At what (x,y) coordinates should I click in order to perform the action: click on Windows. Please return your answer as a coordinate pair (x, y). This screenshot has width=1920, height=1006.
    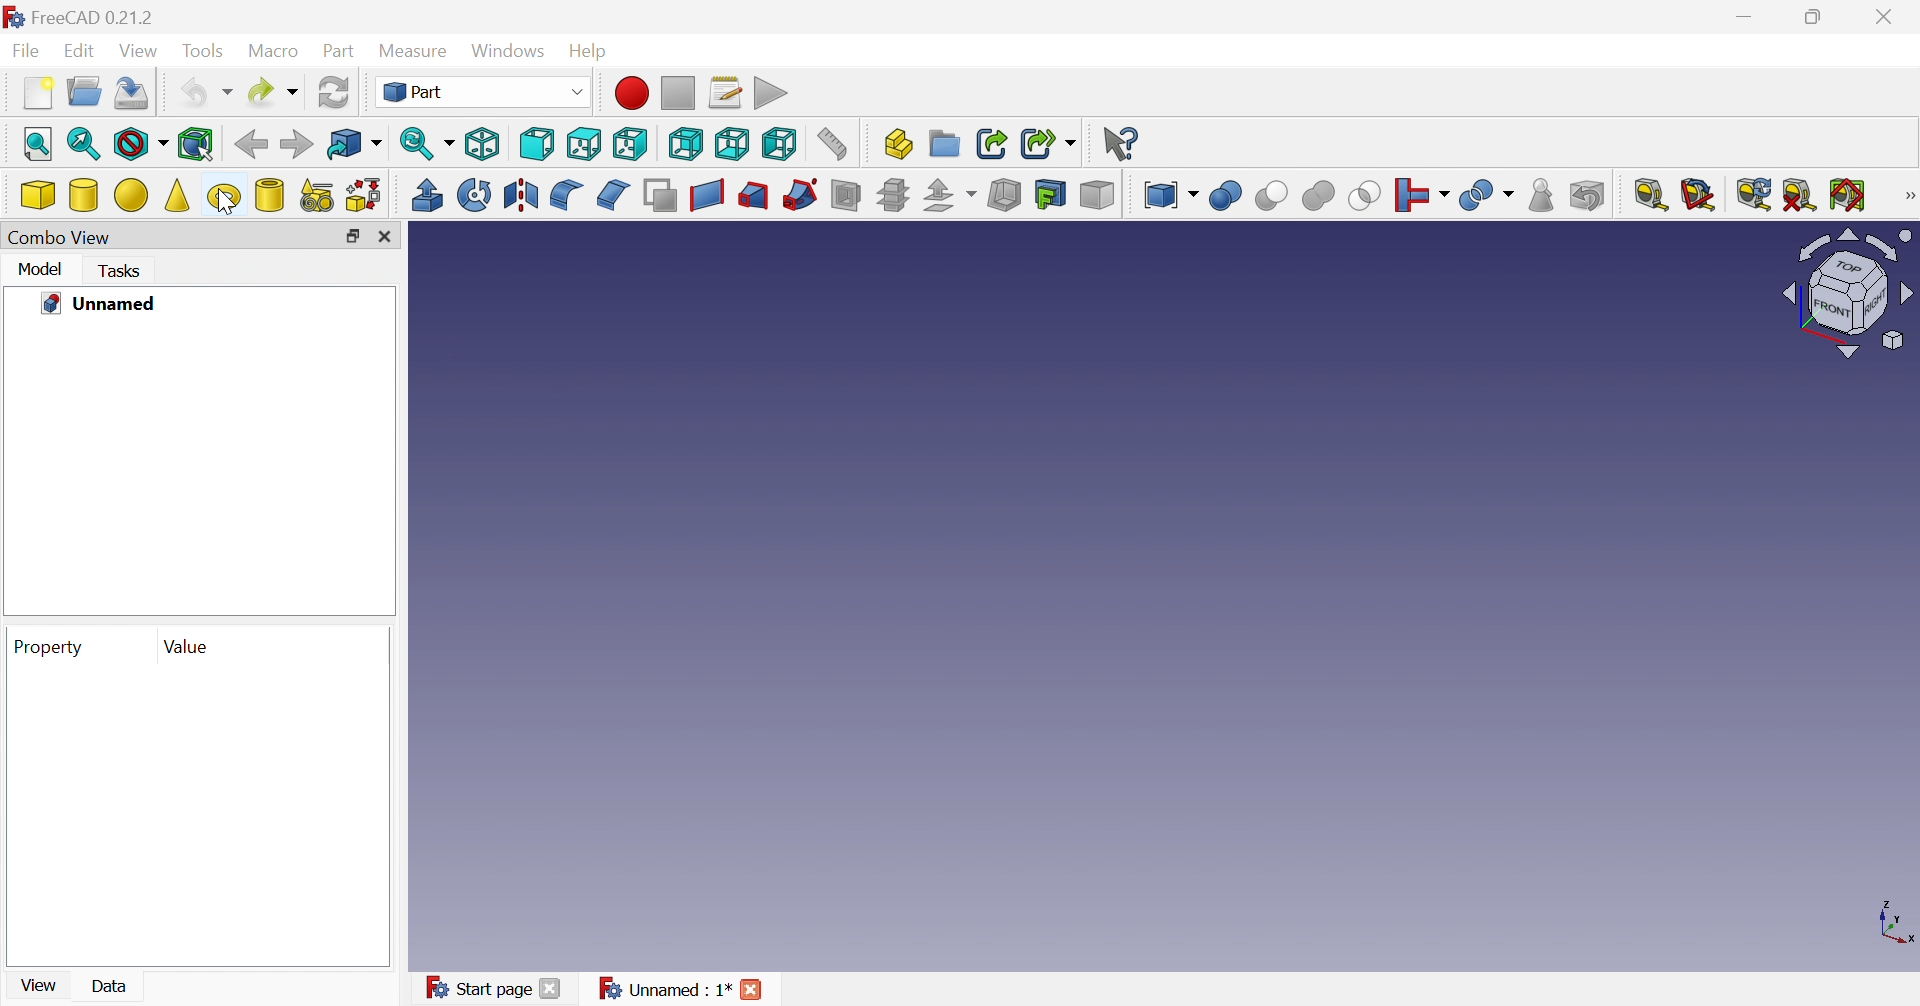
    Looking at the image, I should click on (507, 51).